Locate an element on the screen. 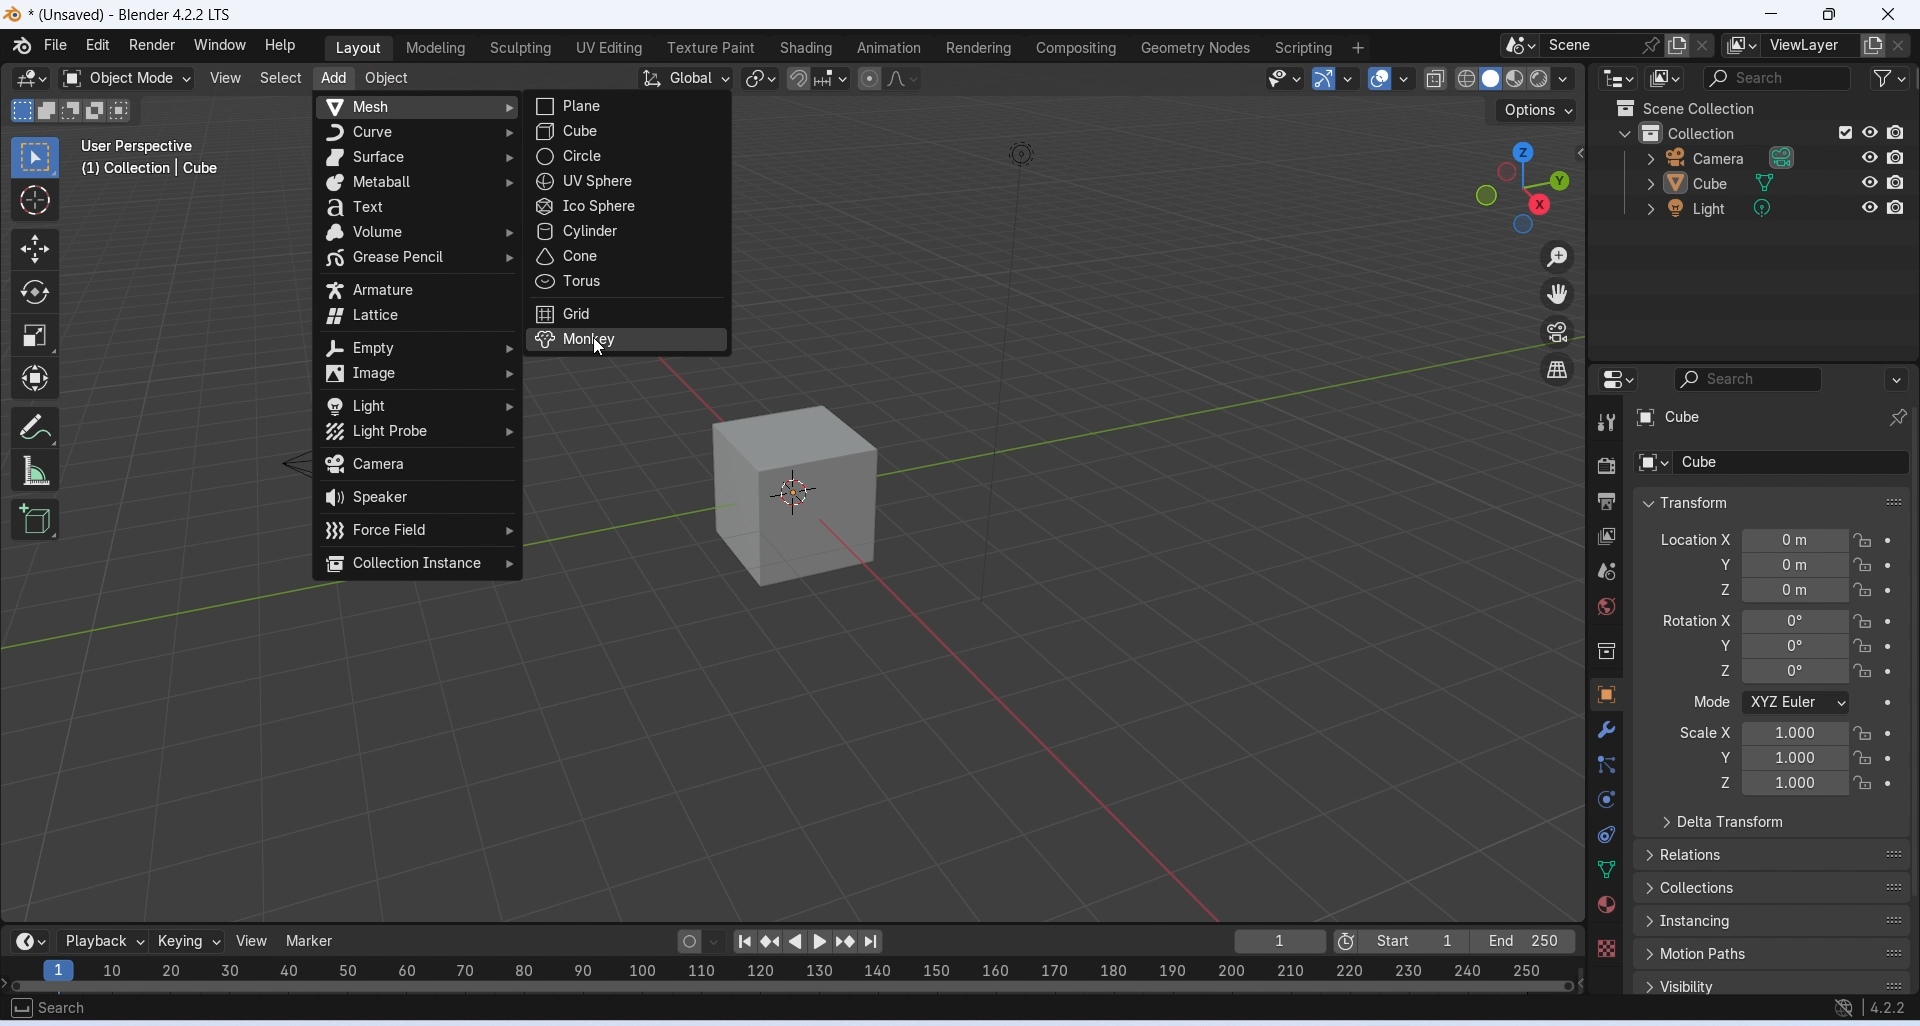  snapping is located at coordinates (830, 78).